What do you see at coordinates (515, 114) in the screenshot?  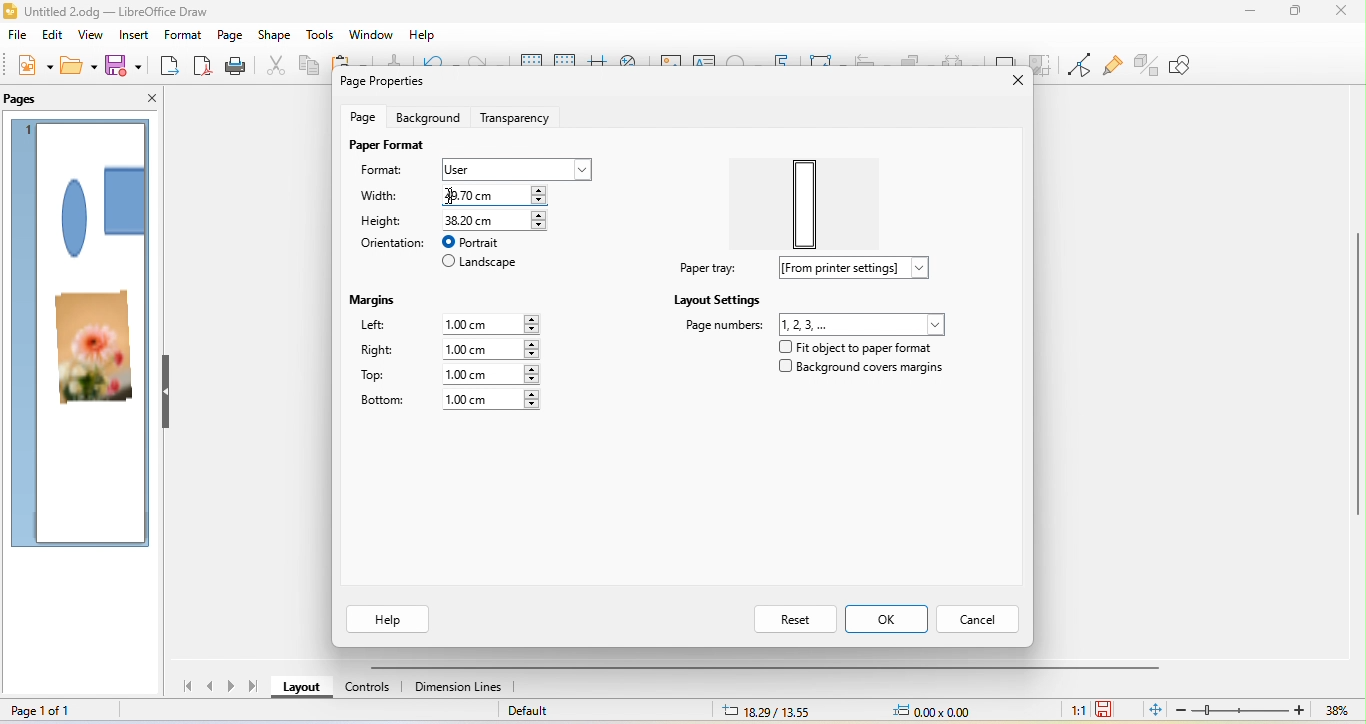 I see `transparency` at bounding box center [515, 114].